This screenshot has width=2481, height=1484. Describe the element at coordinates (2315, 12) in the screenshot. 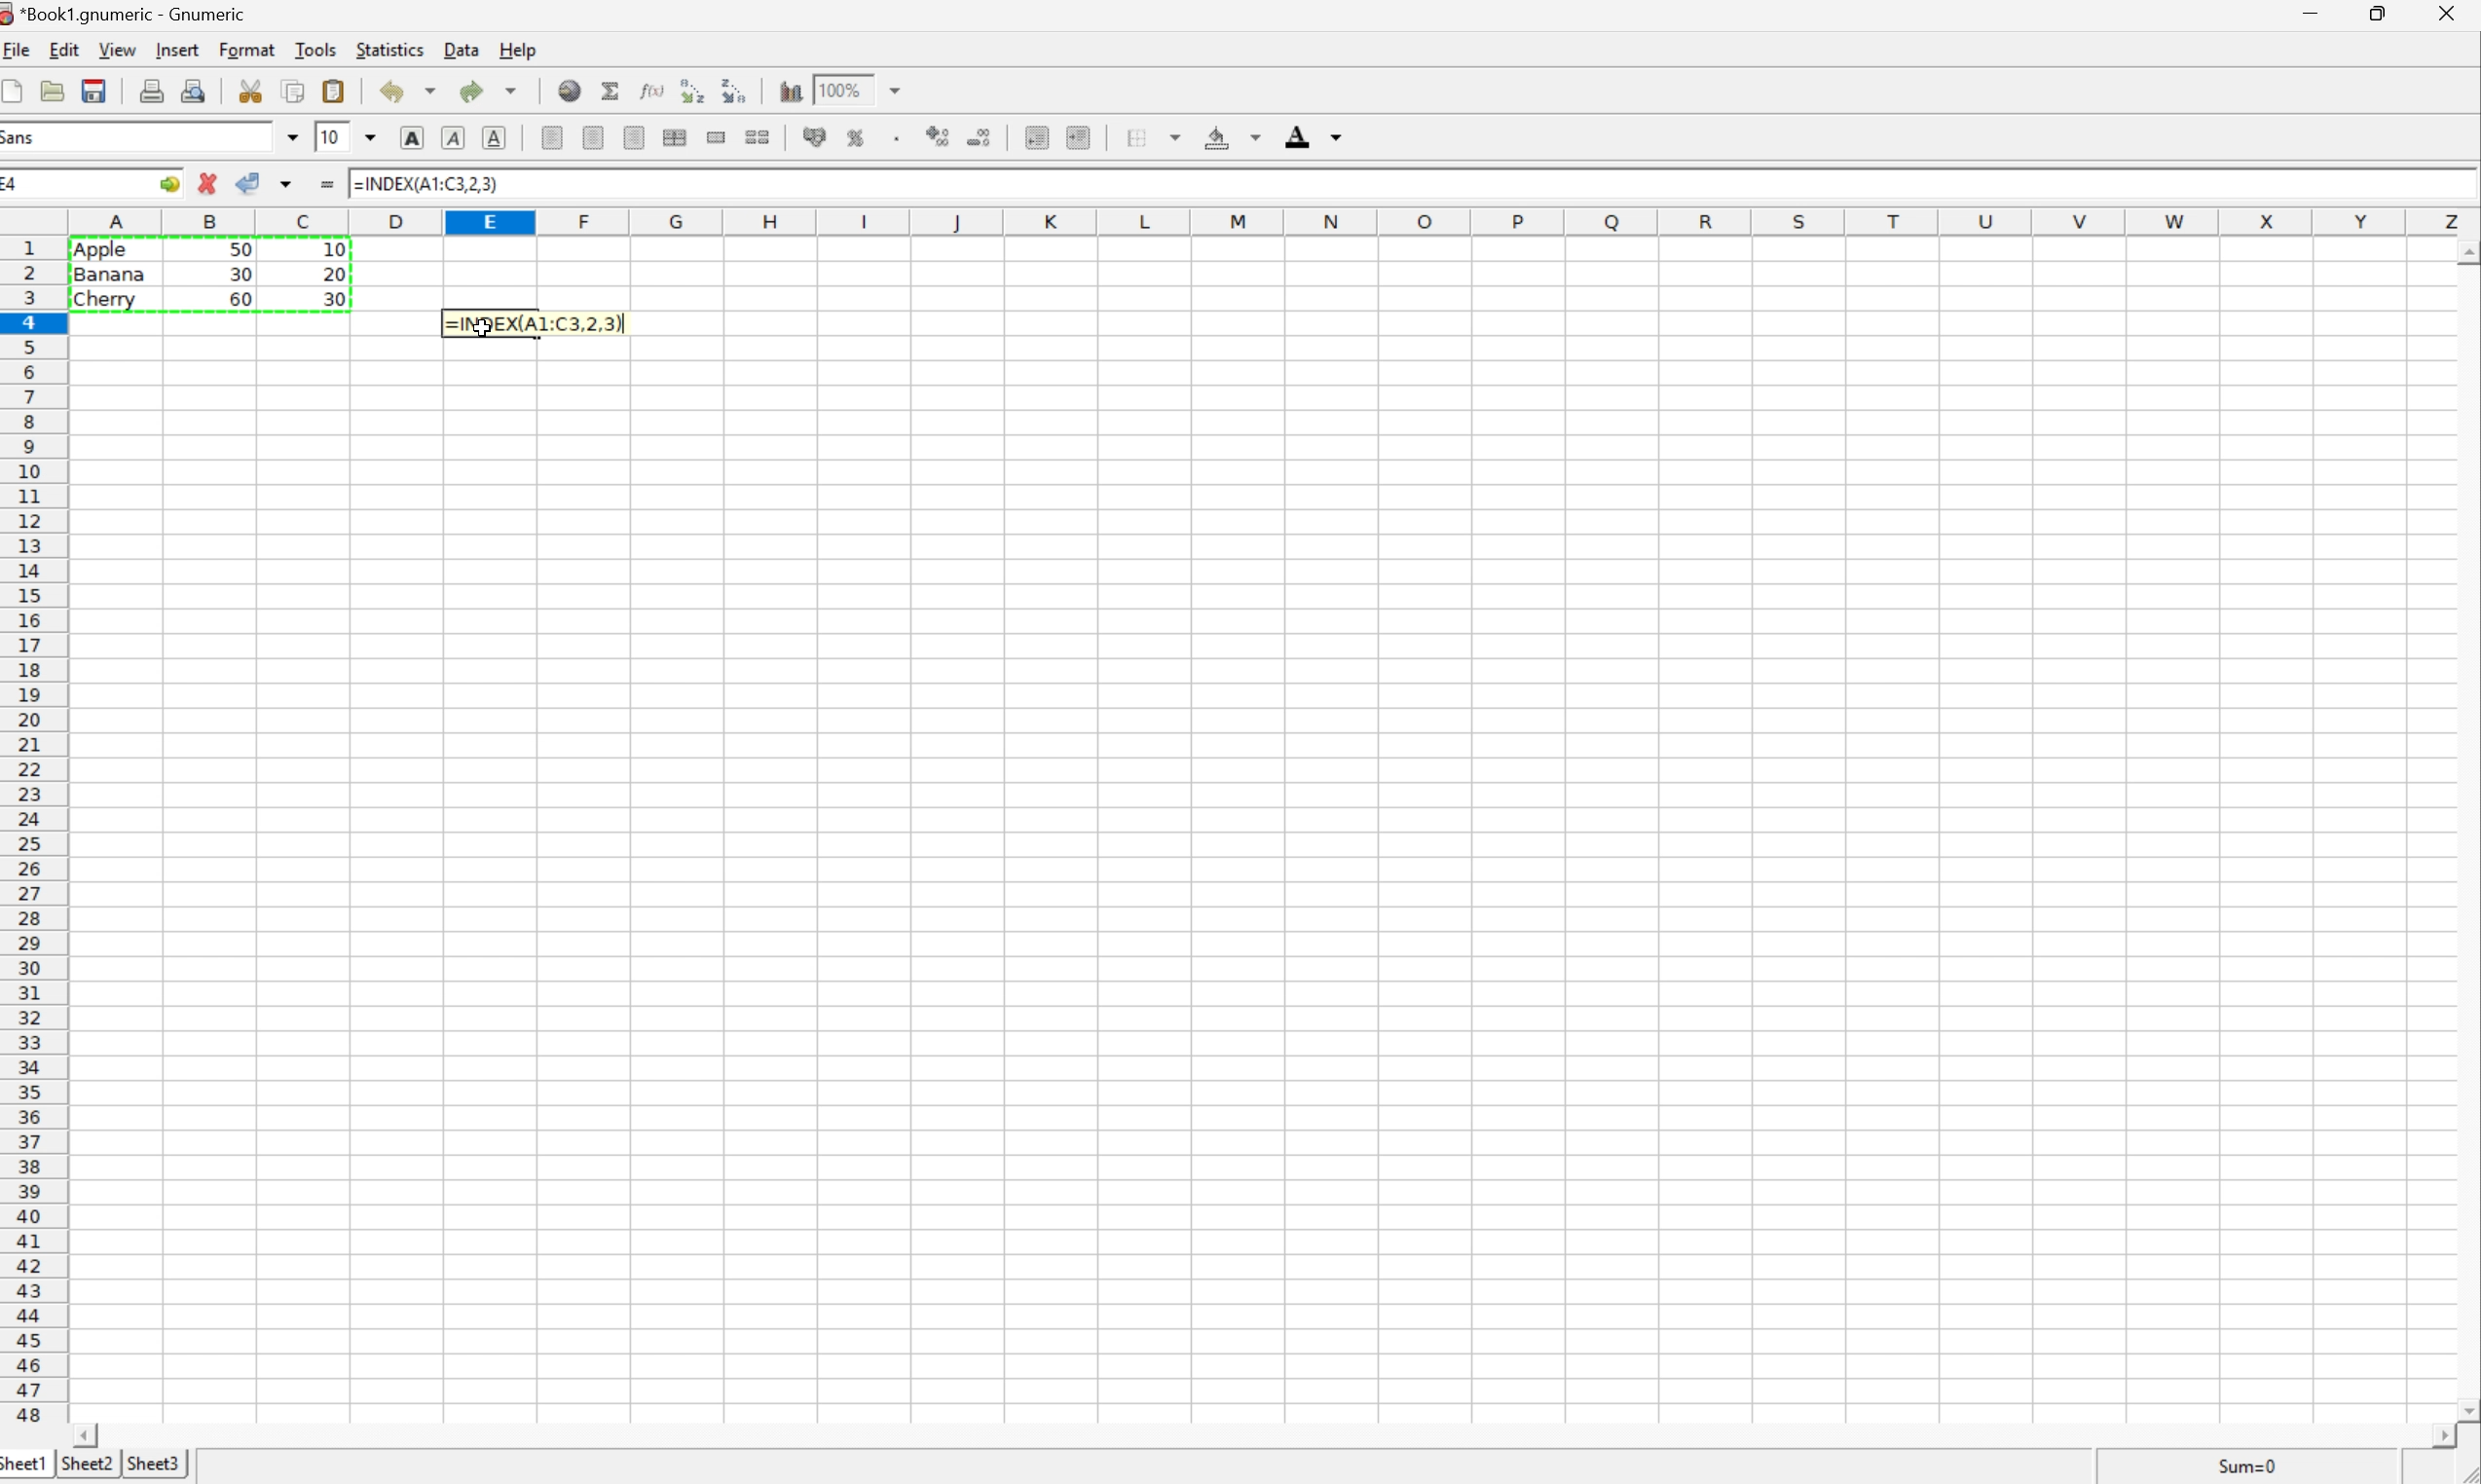

I see `minimize` at that location.